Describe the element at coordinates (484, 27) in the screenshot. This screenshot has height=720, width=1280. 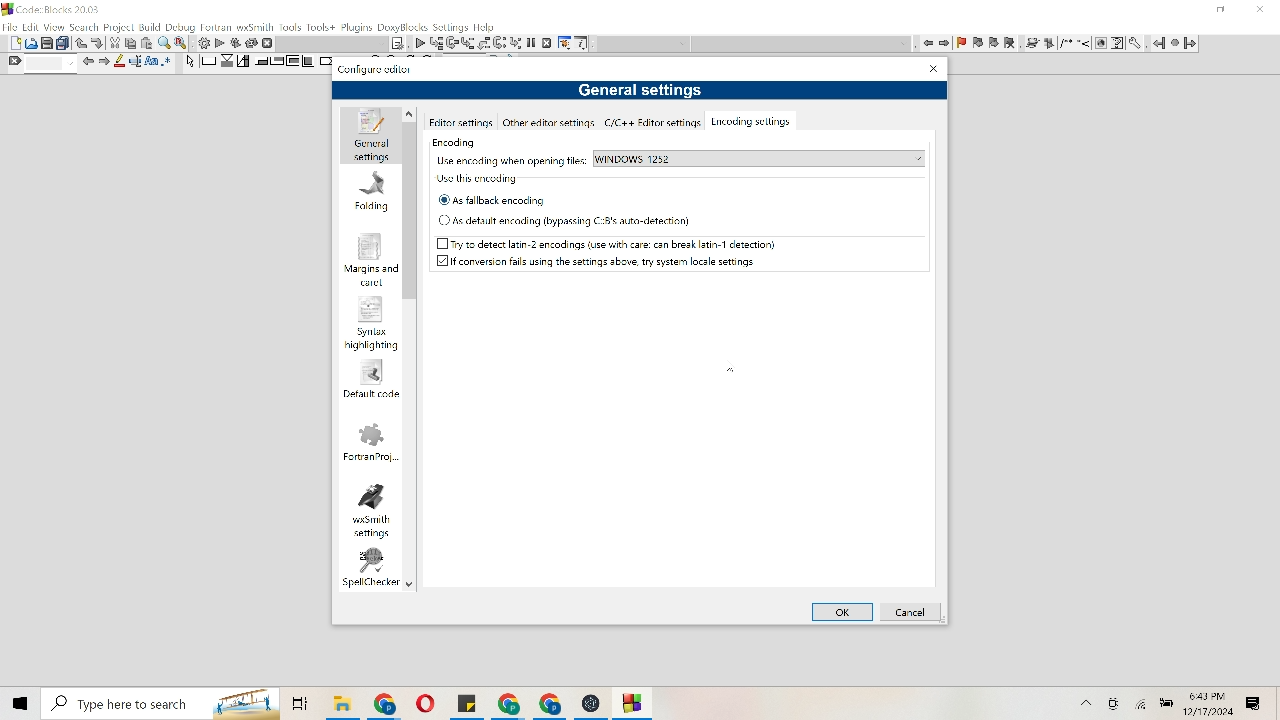
I see `help` at that location.